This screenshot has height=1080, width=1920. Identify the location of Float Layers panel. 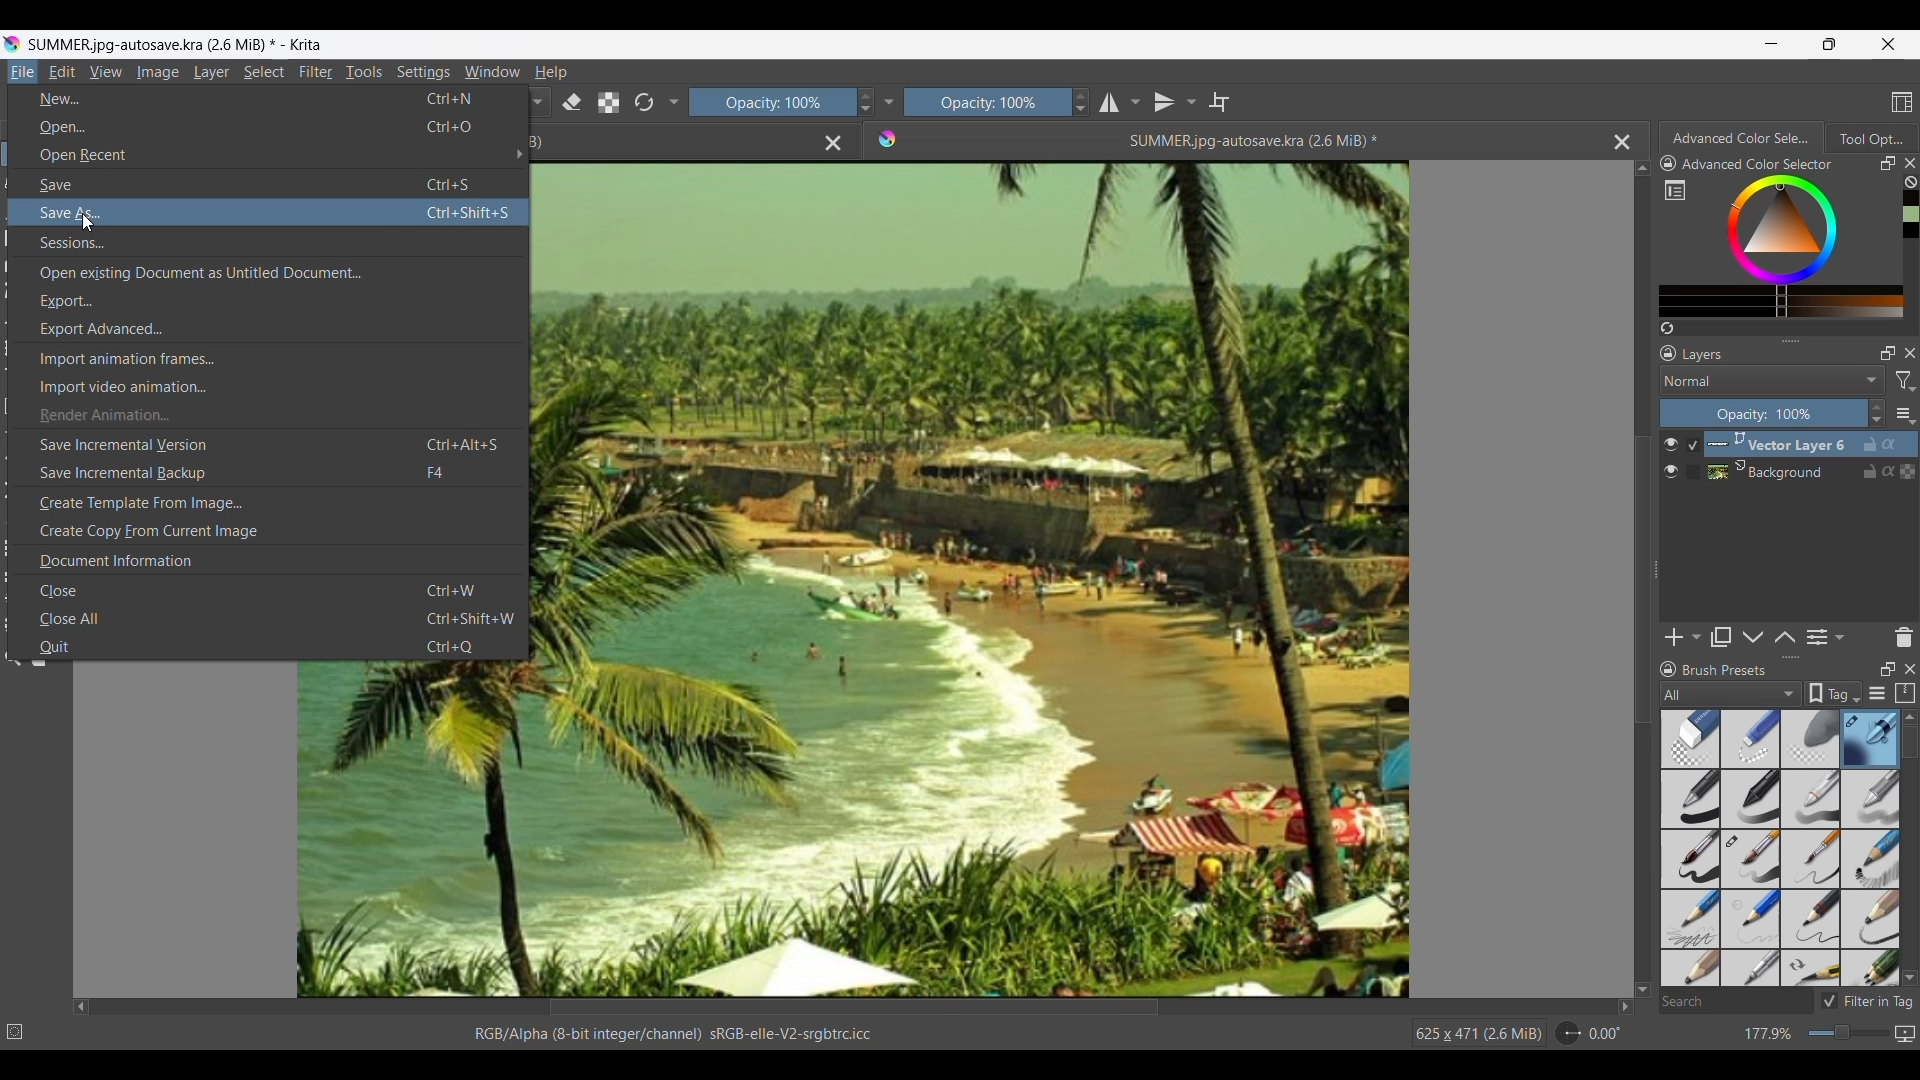
(1888, 353).